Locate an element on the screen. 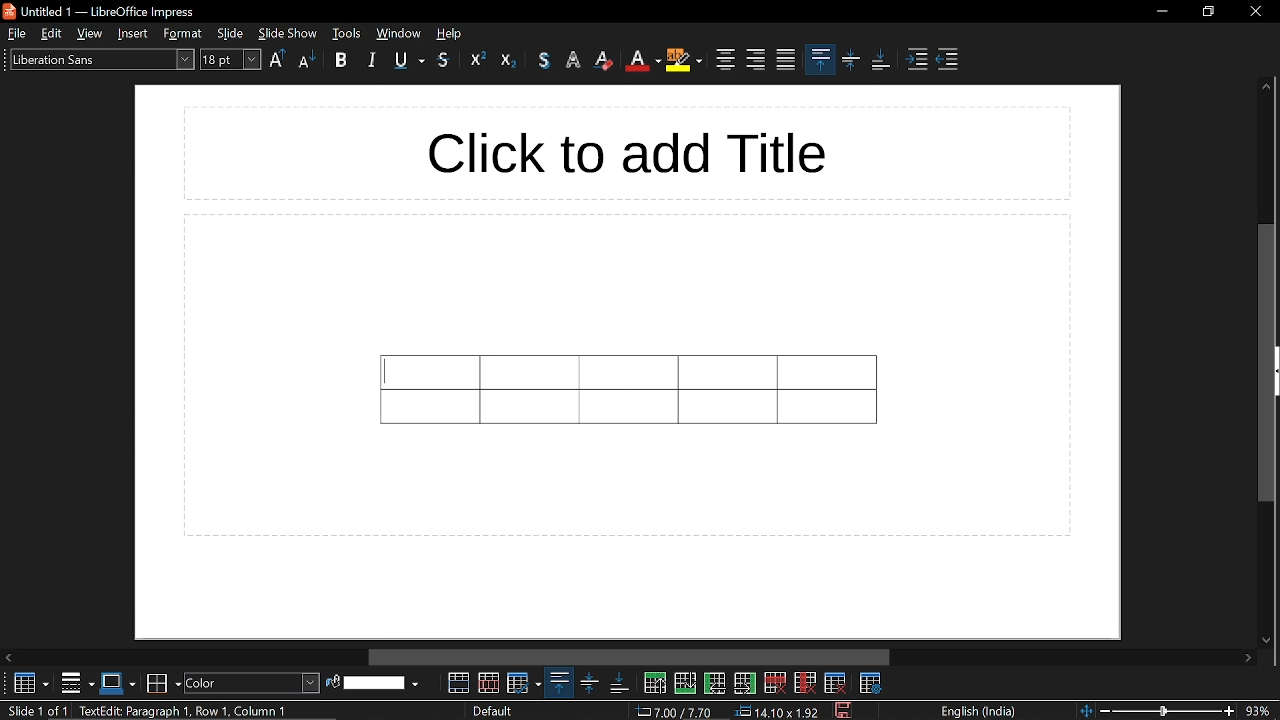  table properties is located at coordinates (872, 683).